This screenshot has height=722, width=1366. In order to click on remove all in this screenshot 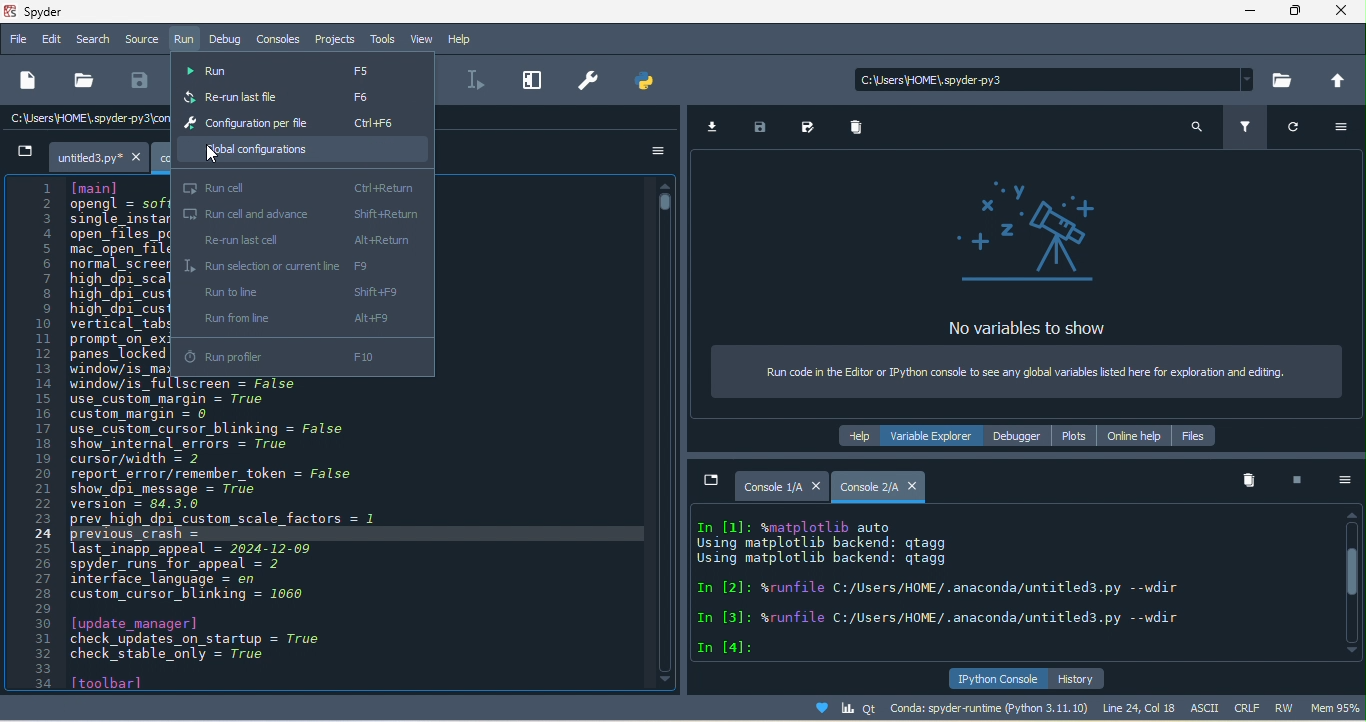, I will do `click(1247, 482)`.